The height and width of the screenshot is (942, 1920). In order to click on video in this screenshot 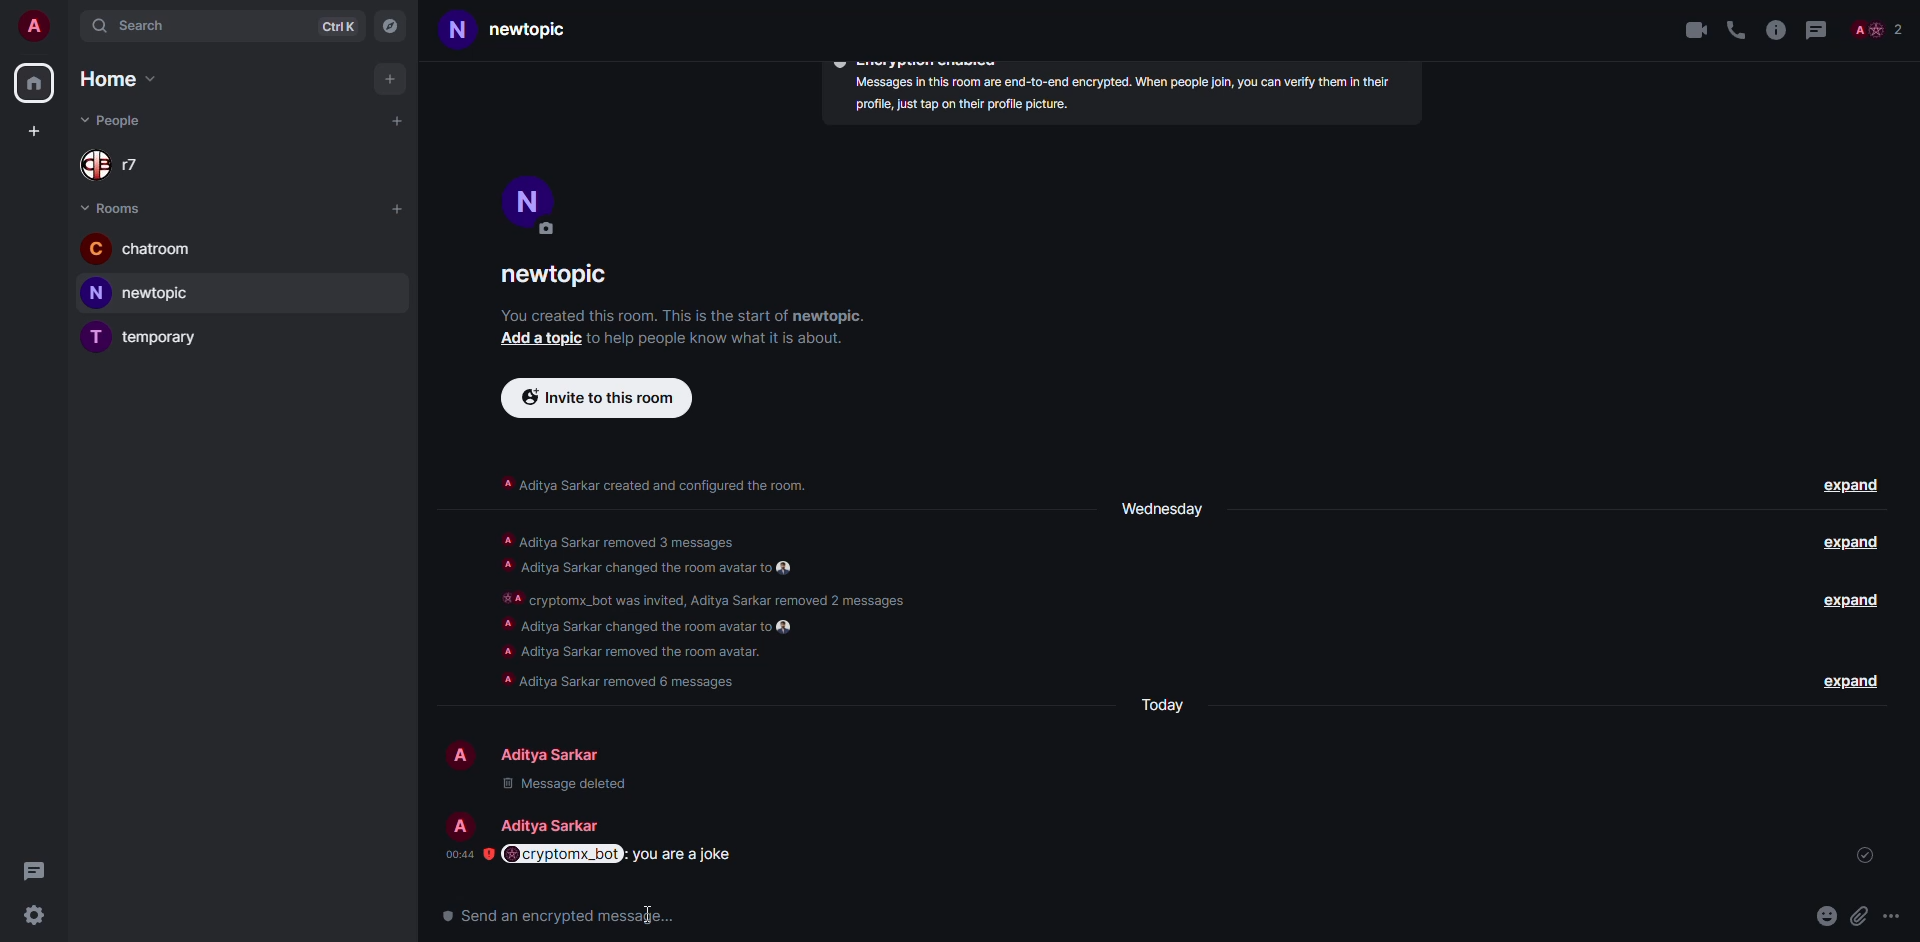, I will do `click(1688, 30)`.